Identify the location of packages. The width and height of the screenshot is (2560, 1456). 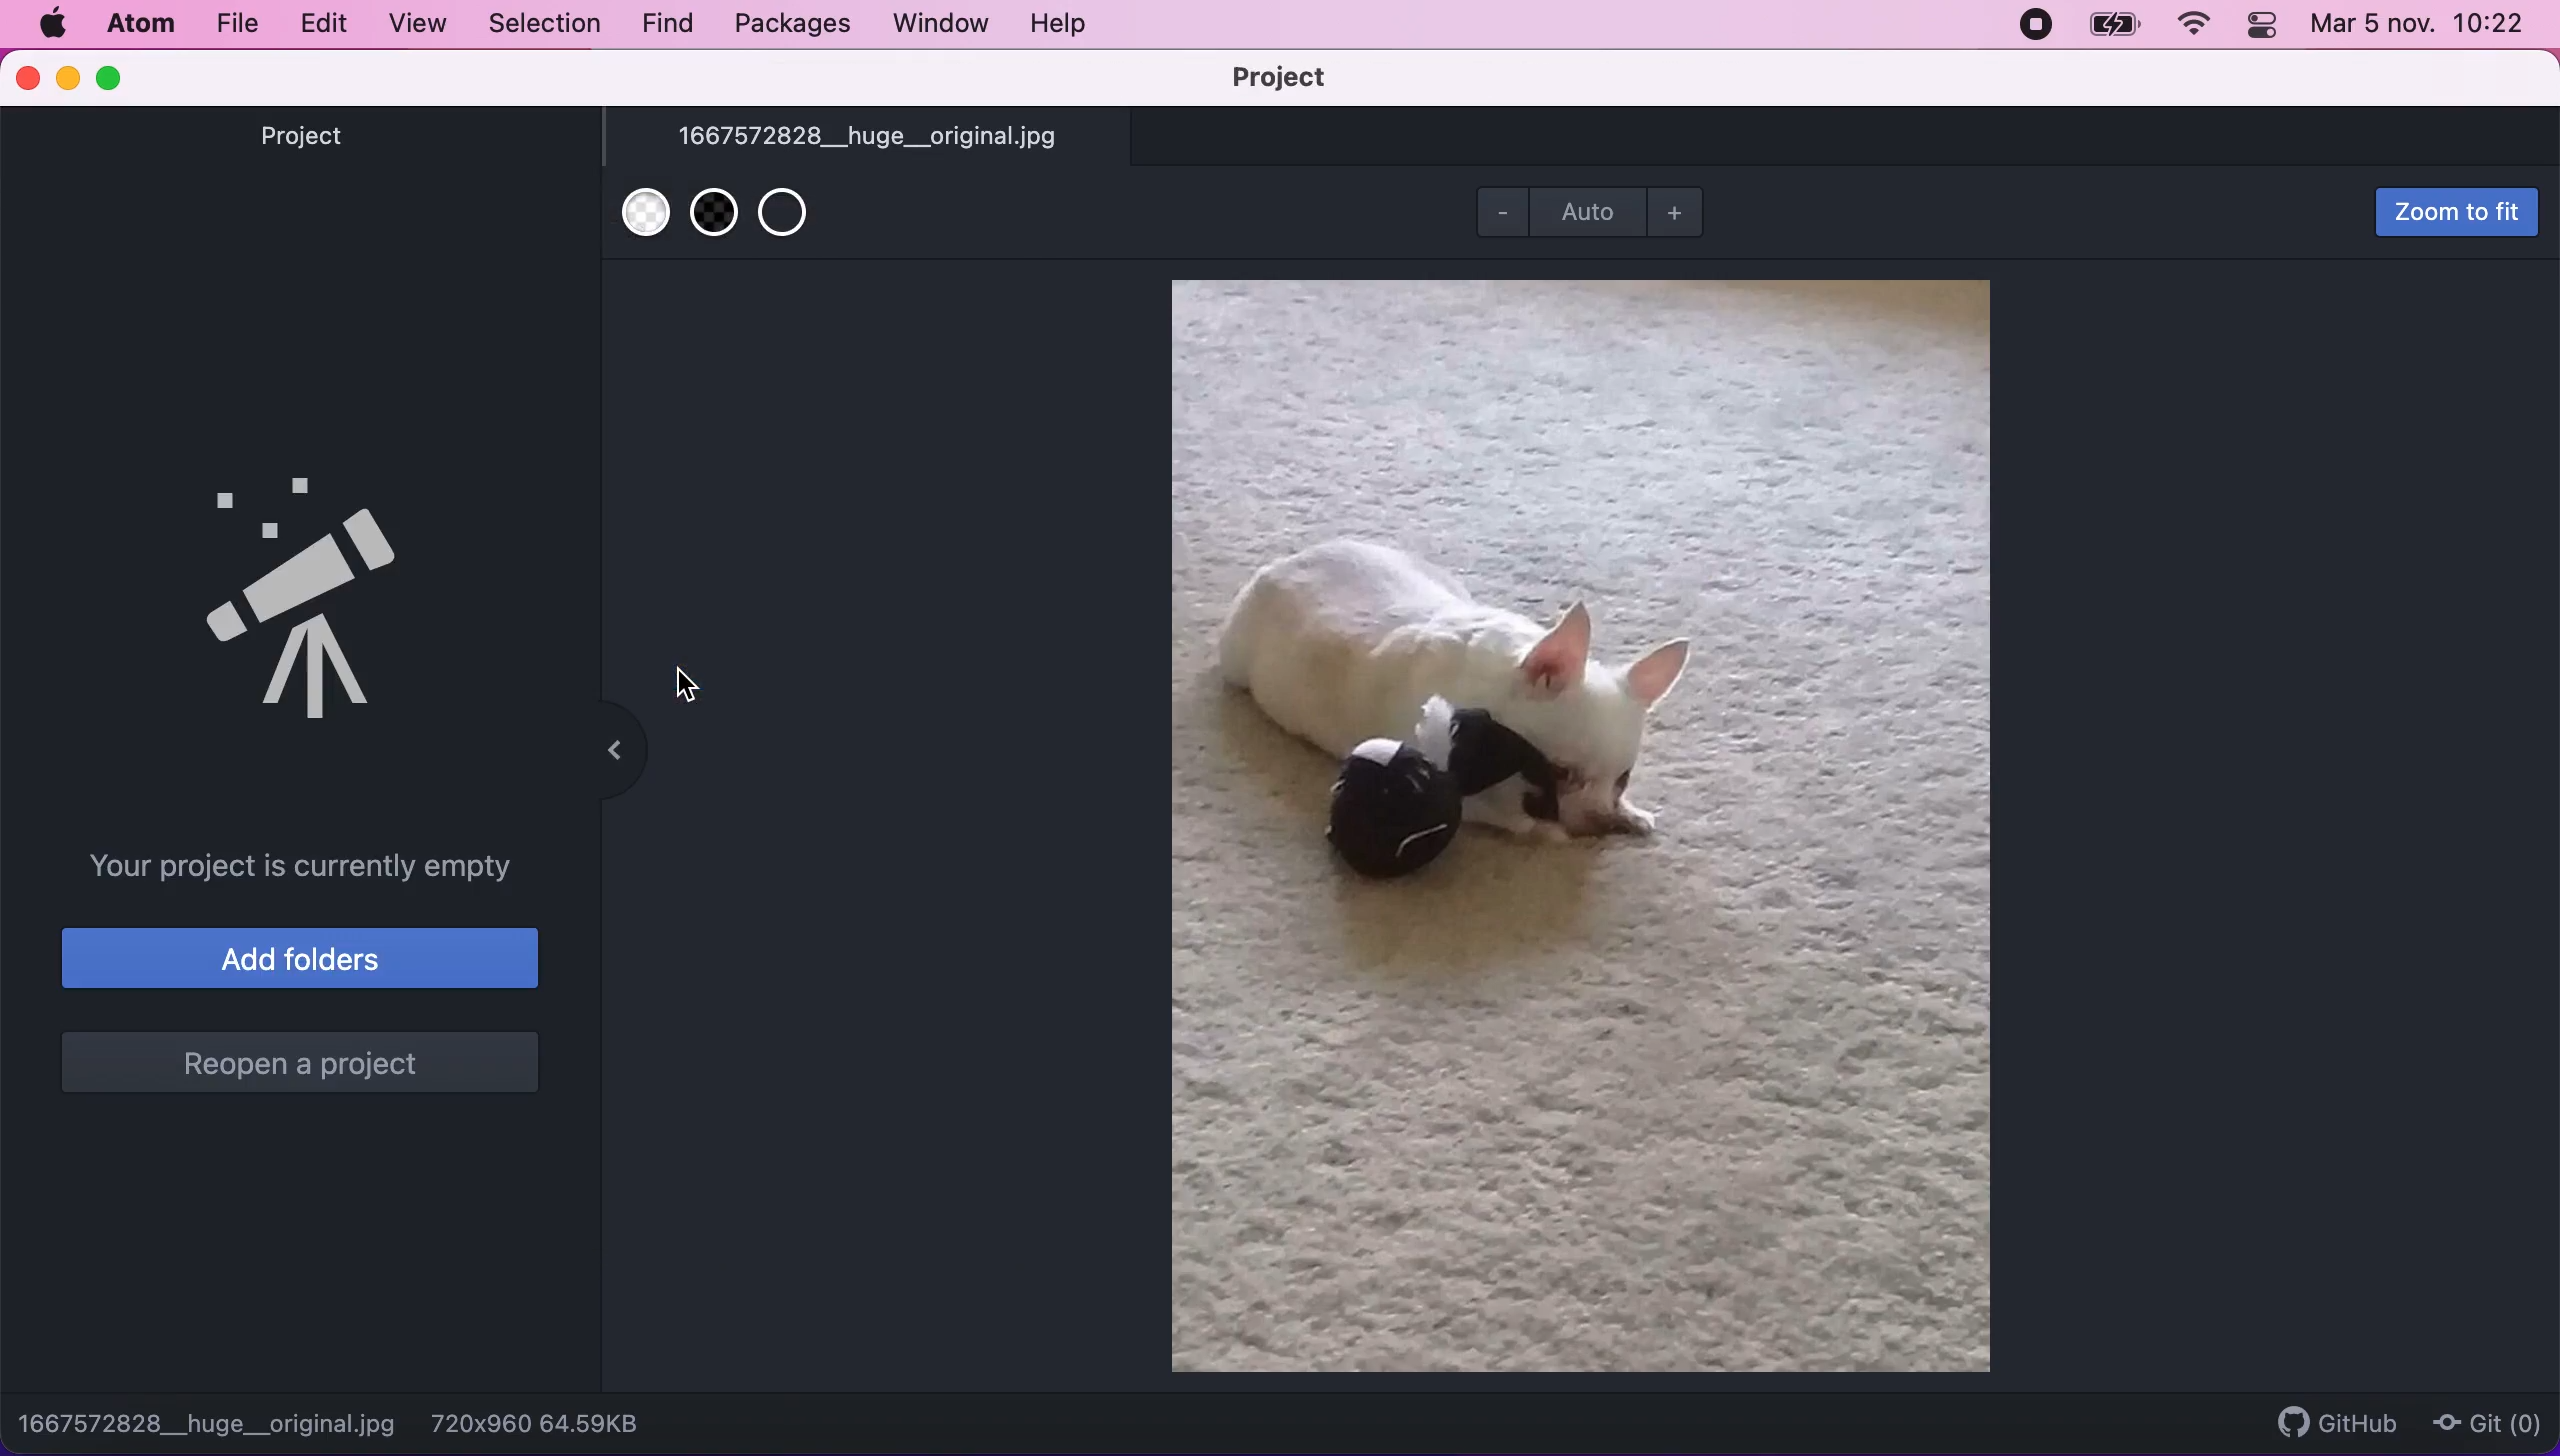
(787, 24).